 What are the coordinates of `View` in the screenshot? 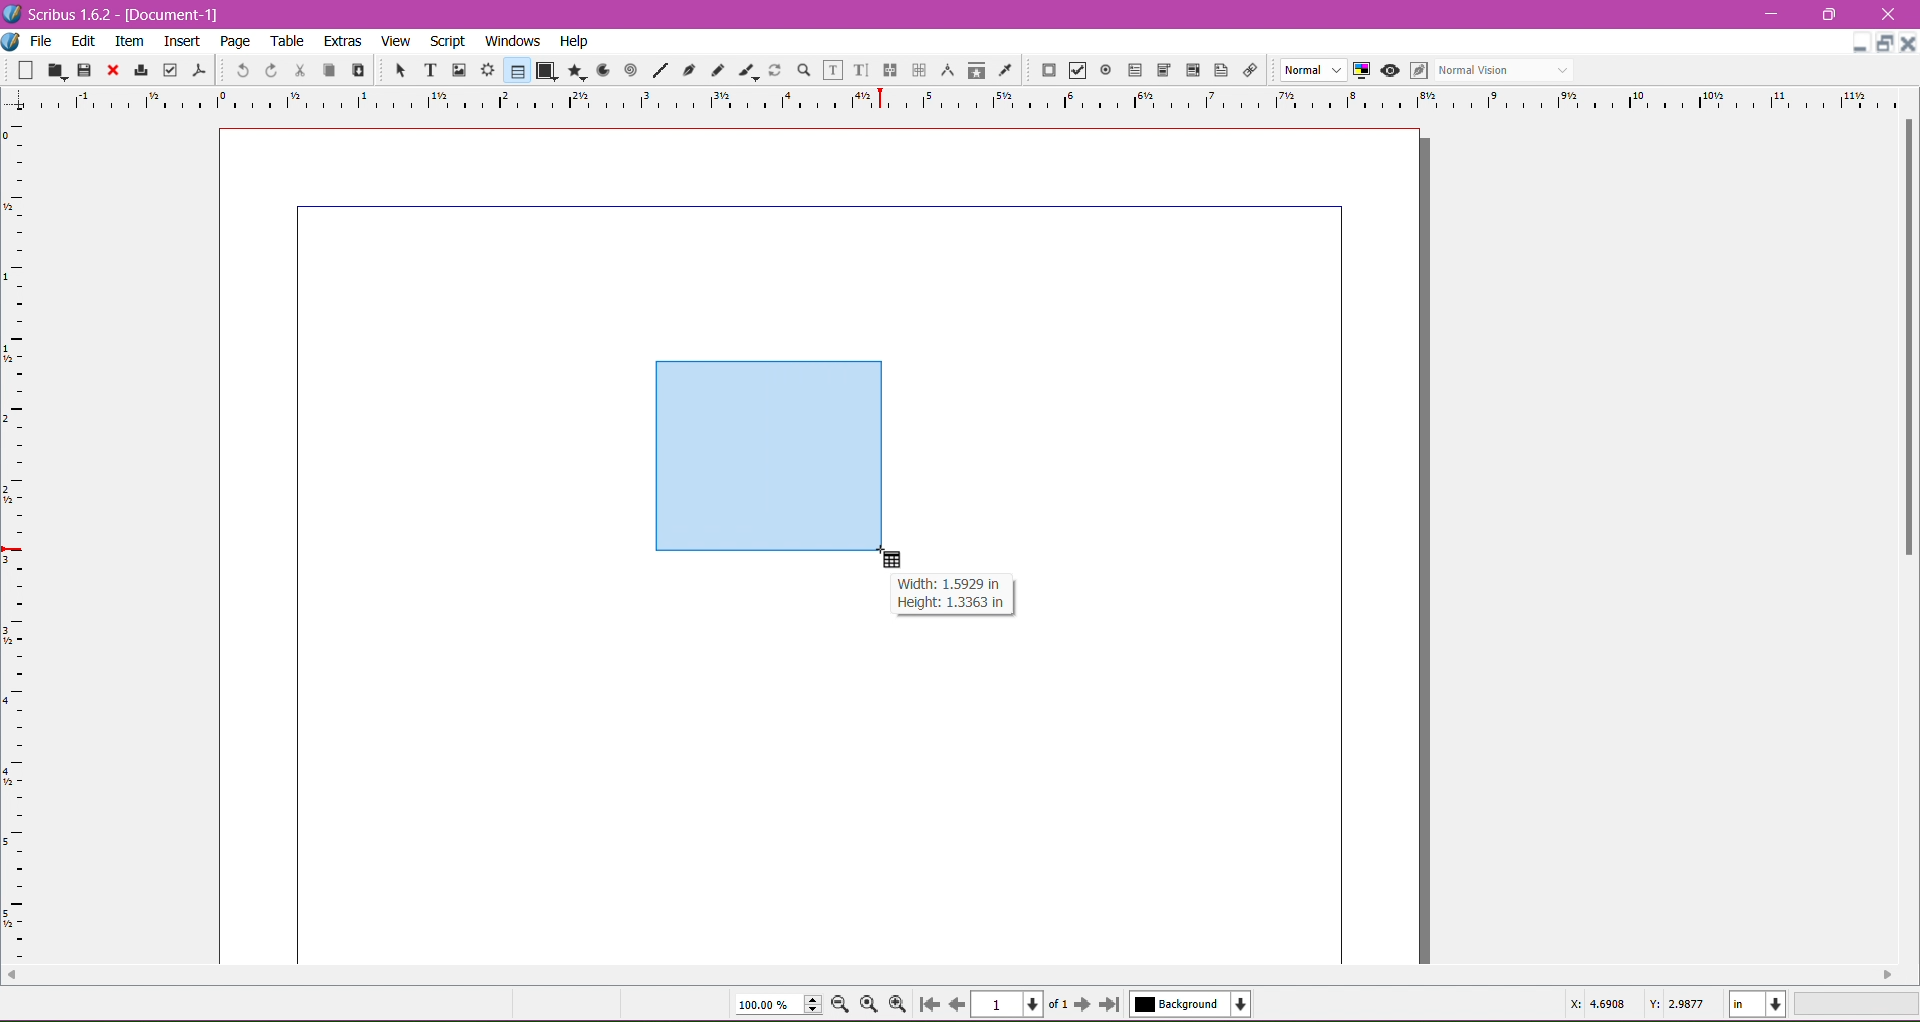 It's located at (396, 40).